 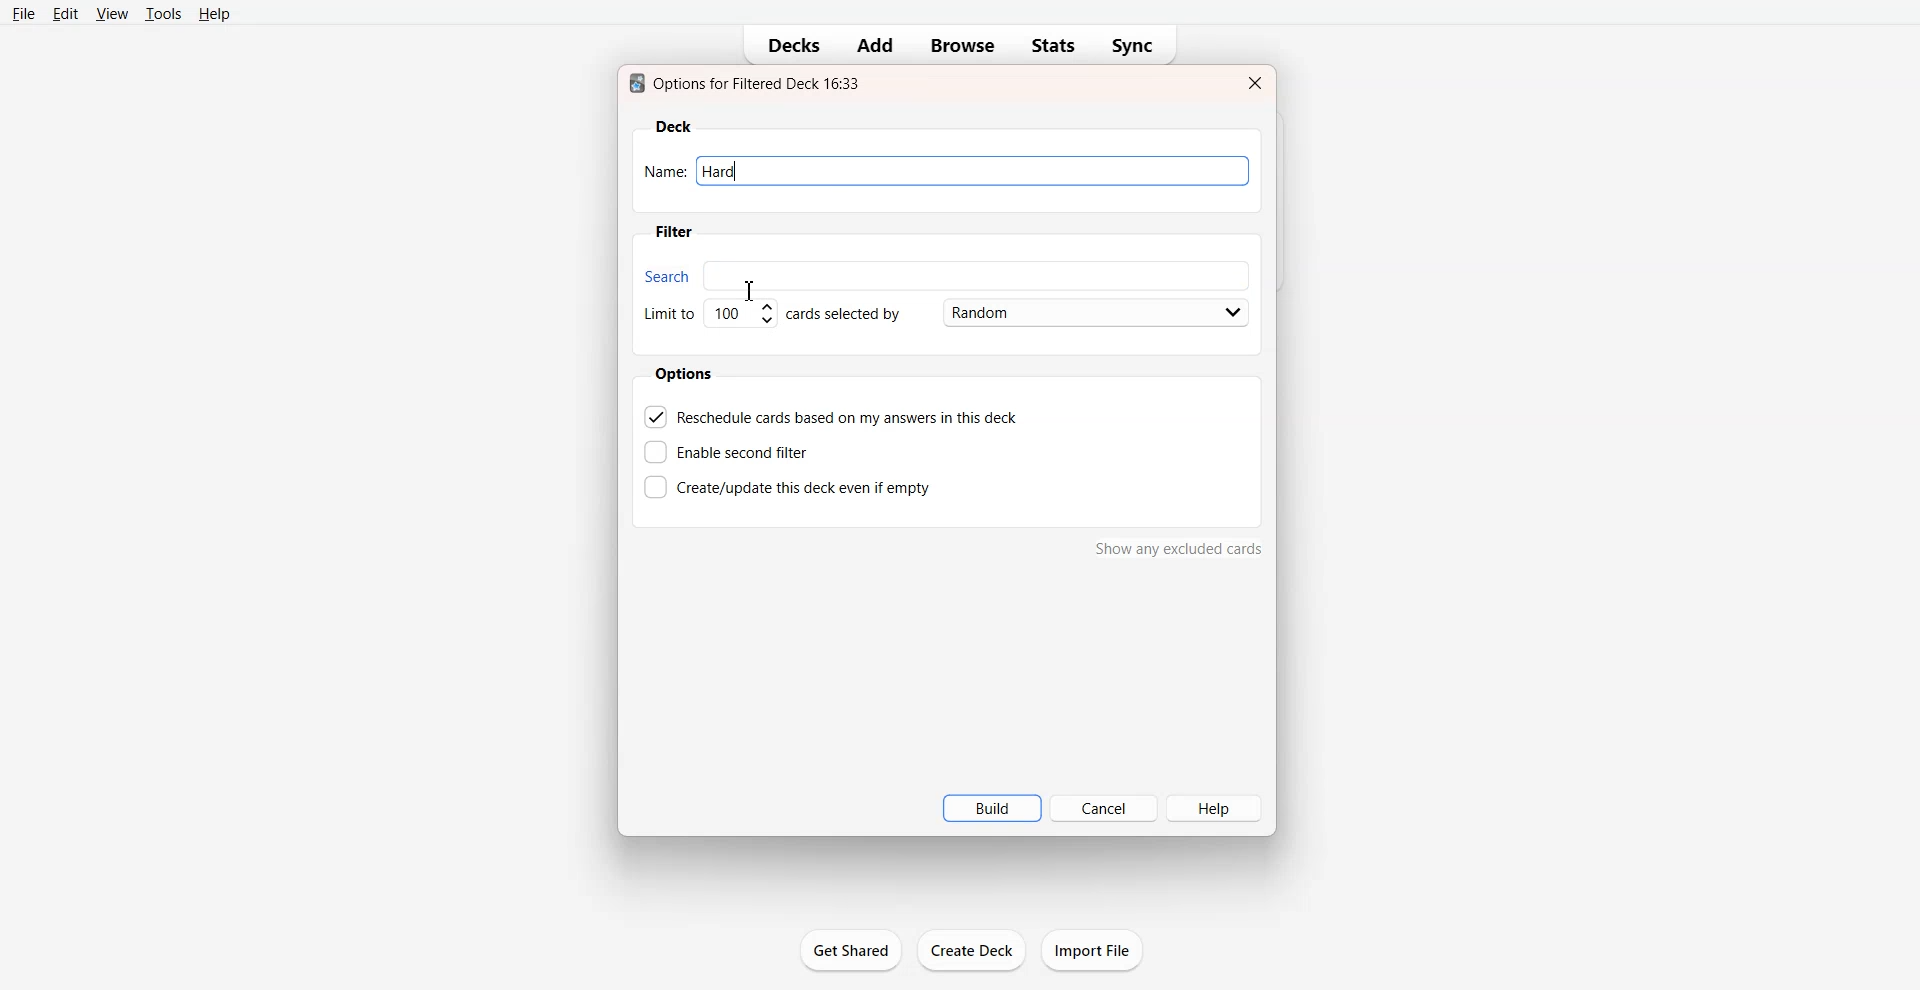 What do you see at coordinates (833, 416) in the screenshot?
I see `Reschedule cards based on my answer` at bounding box center [833, 416].